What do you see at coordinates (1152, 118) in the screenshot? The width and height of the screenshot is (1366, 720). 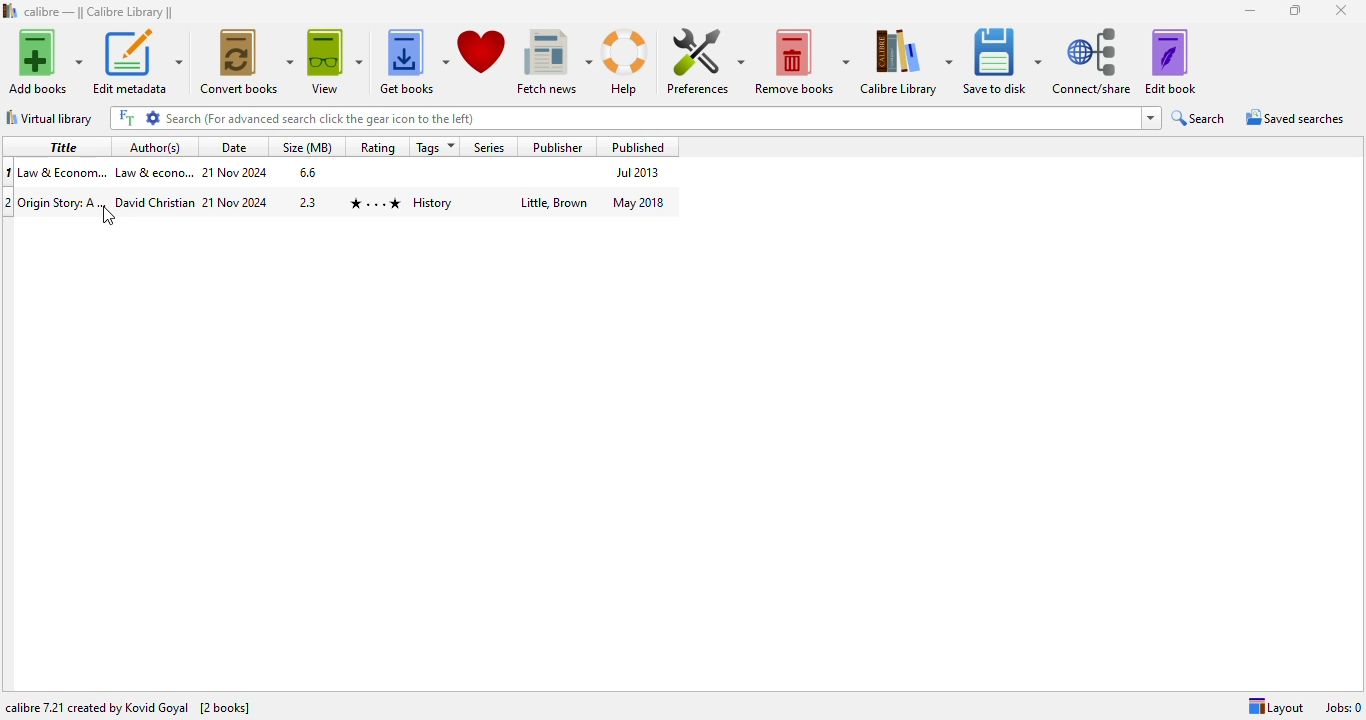 I see `dropdown` at bounding box center [1152, 118].